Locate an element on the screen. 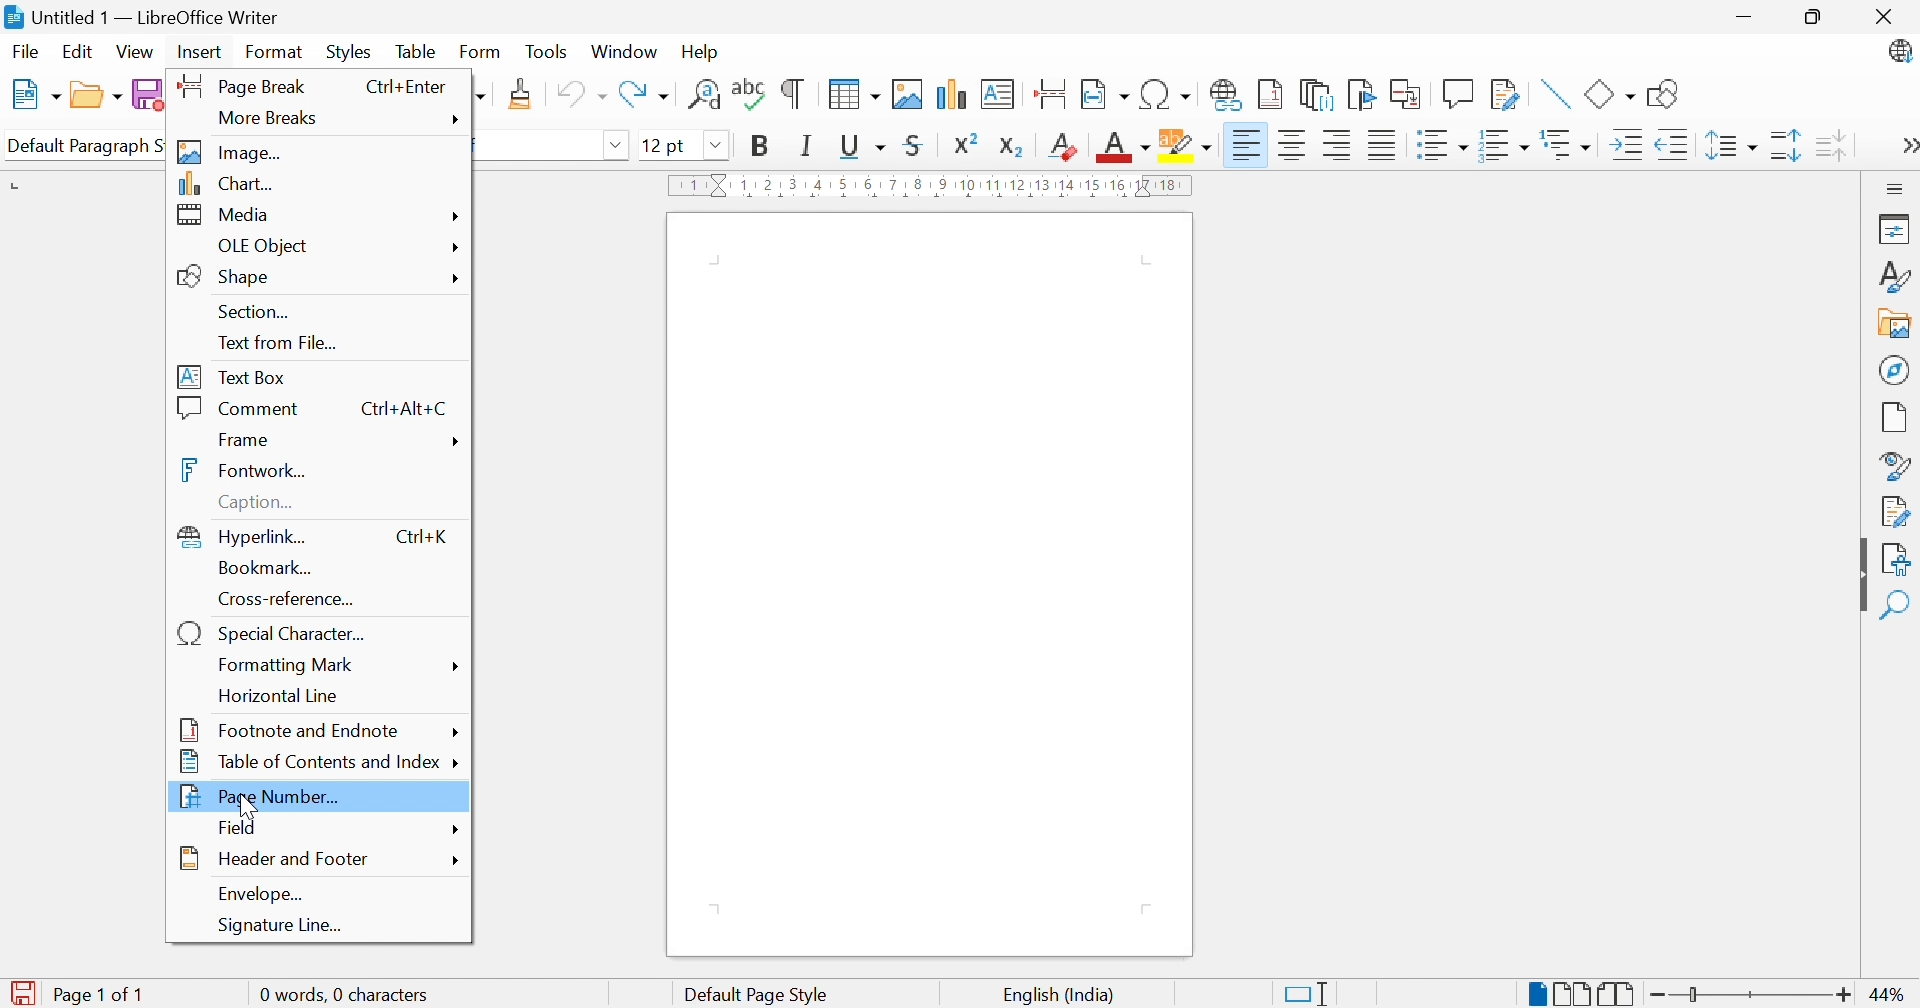 The height and width of the screenshot is (1008, 1920). Default paragraph is located at coordinates (81, 145).